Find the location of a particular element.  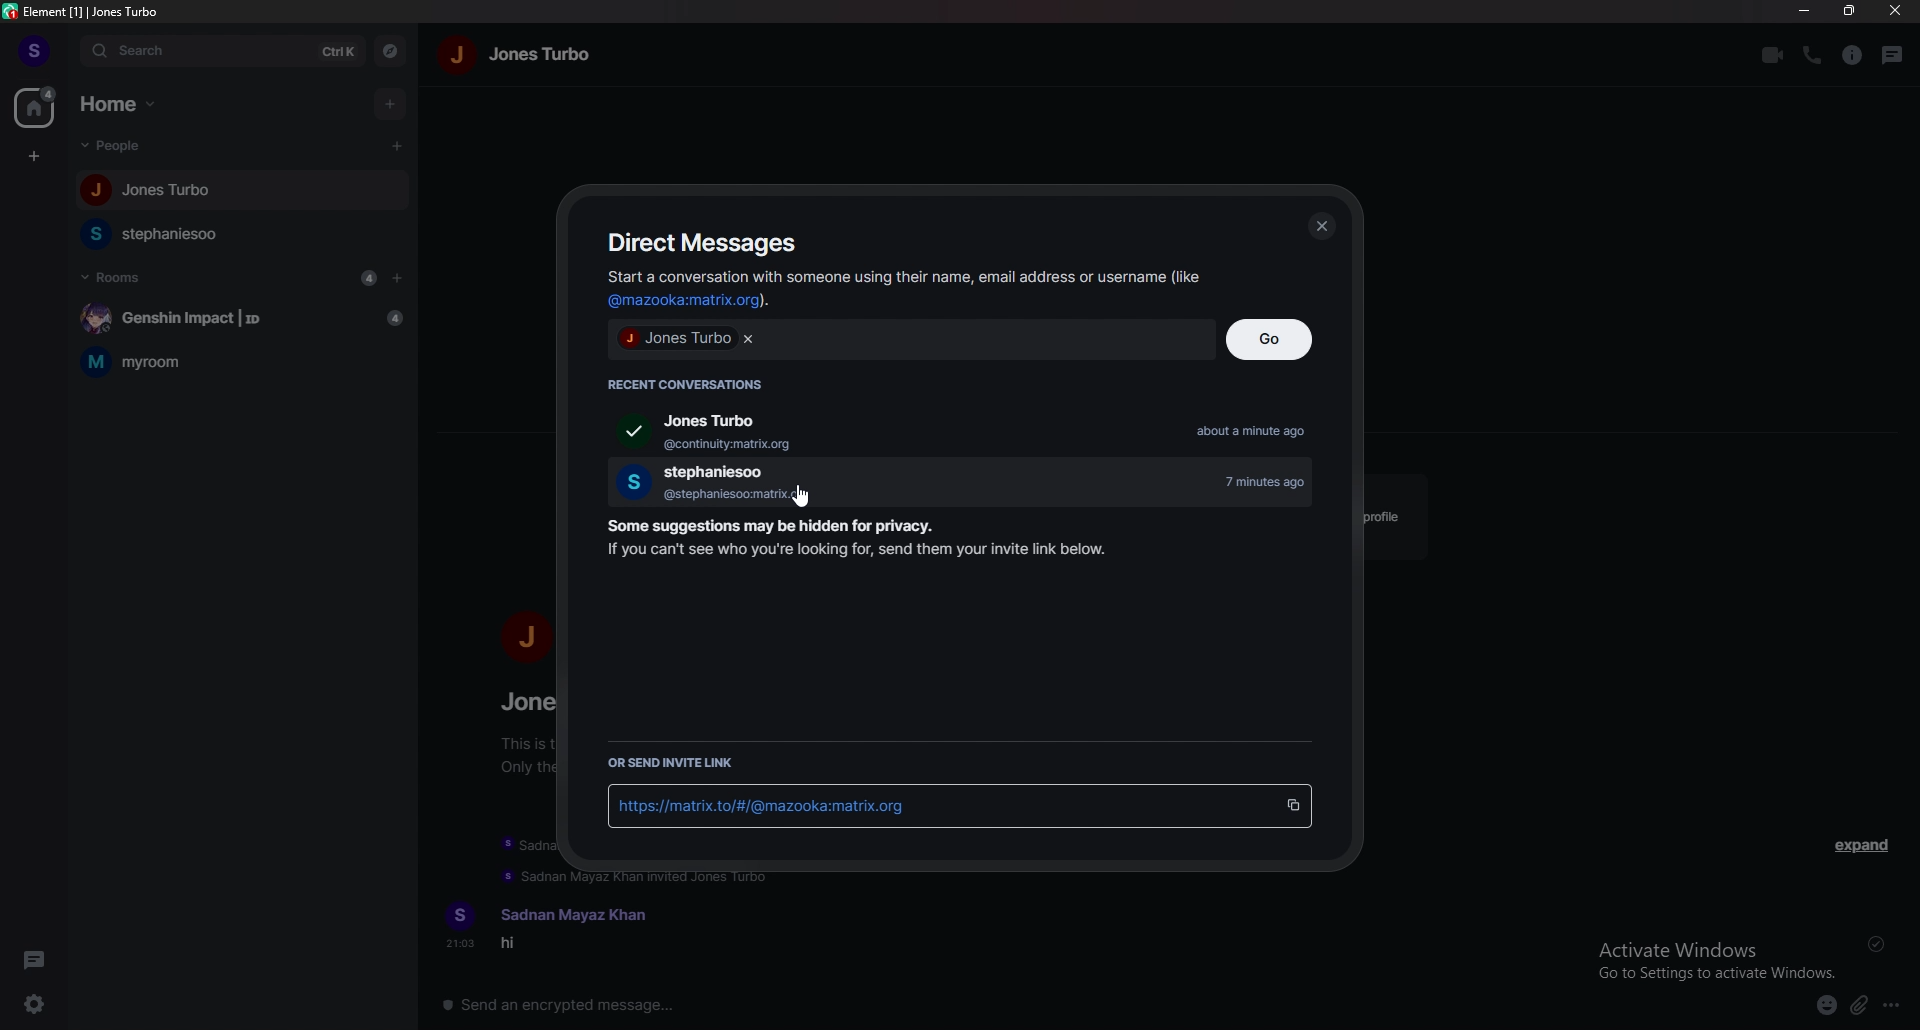

resize is located at coordinates (1848, 10).